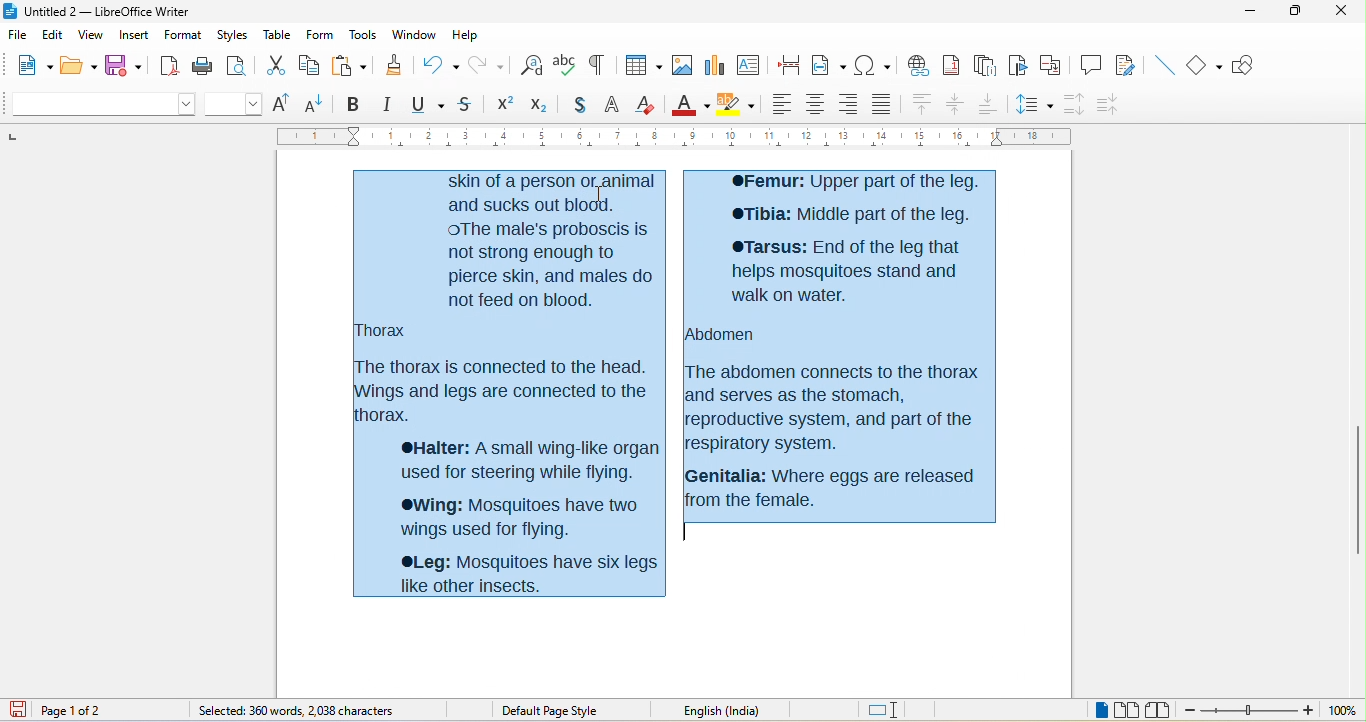 The width and height of the screenshot is (1366, 722). I want to click on insert, so click(134, 34).